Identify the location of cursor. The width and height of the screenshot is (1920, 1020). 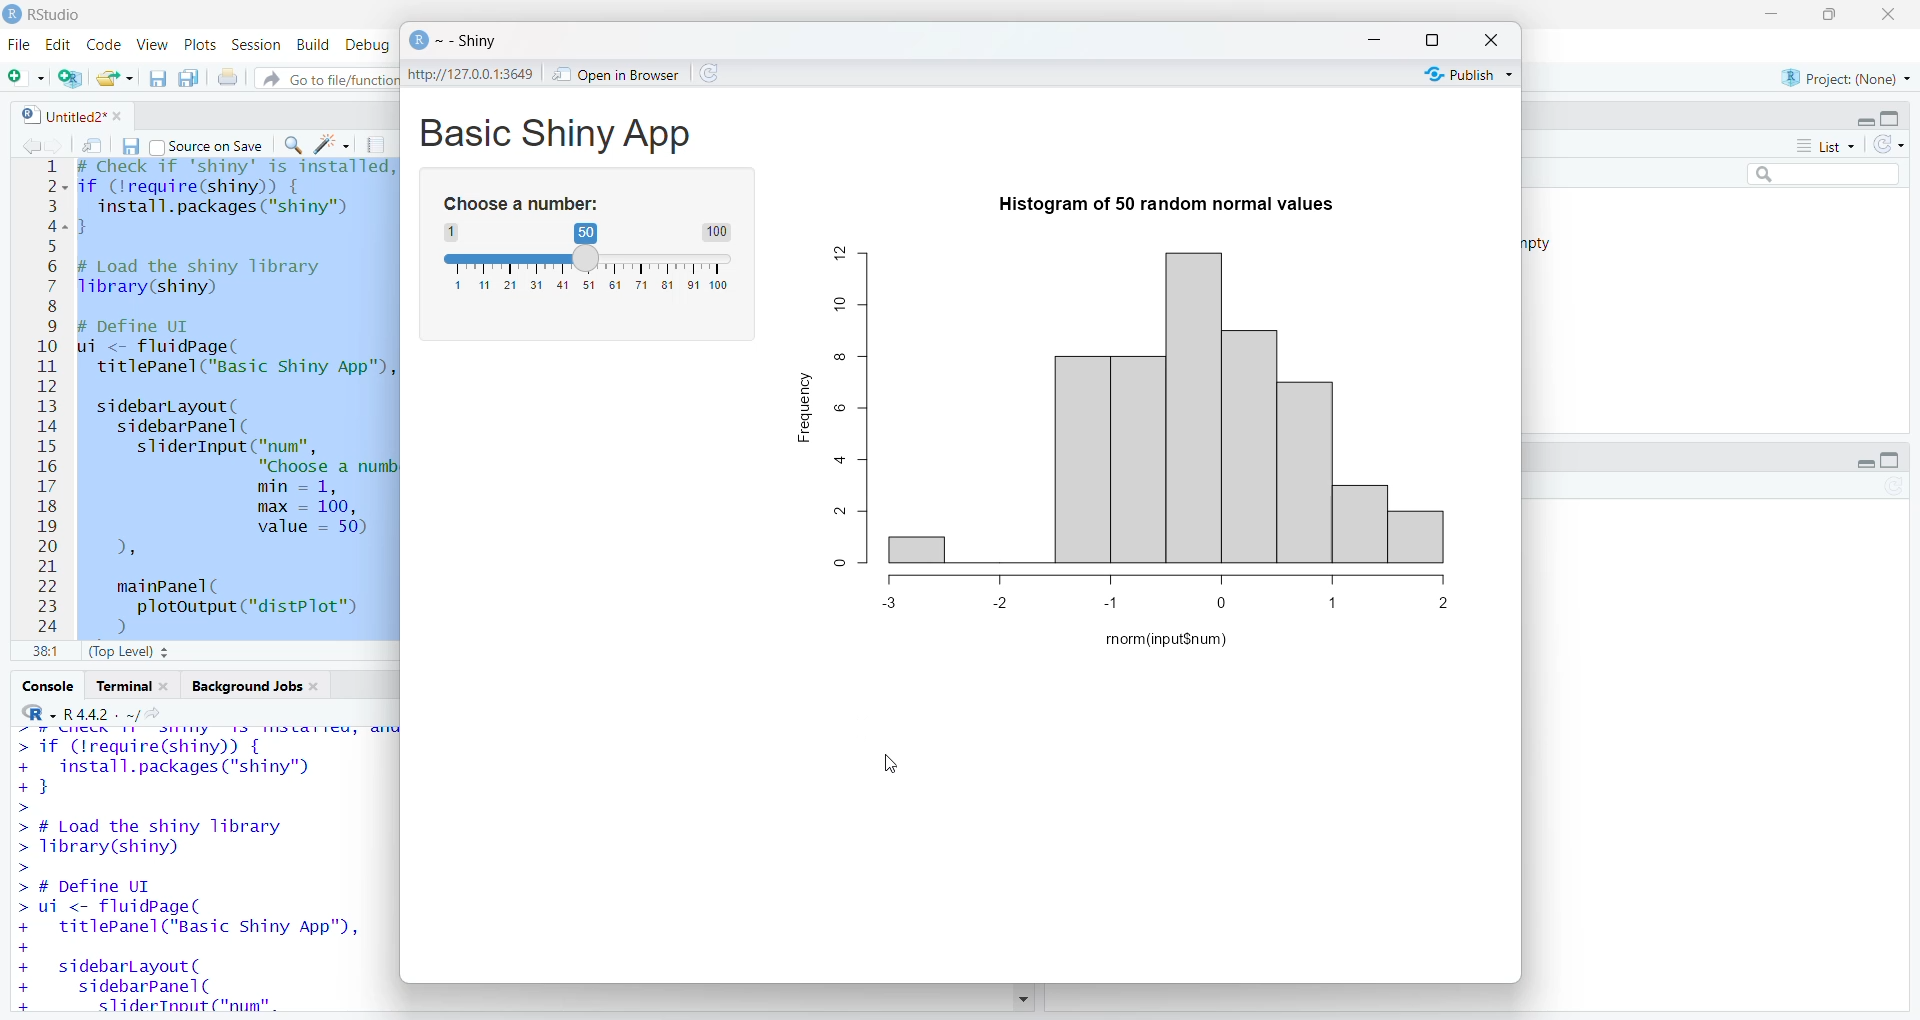
(892, 765).